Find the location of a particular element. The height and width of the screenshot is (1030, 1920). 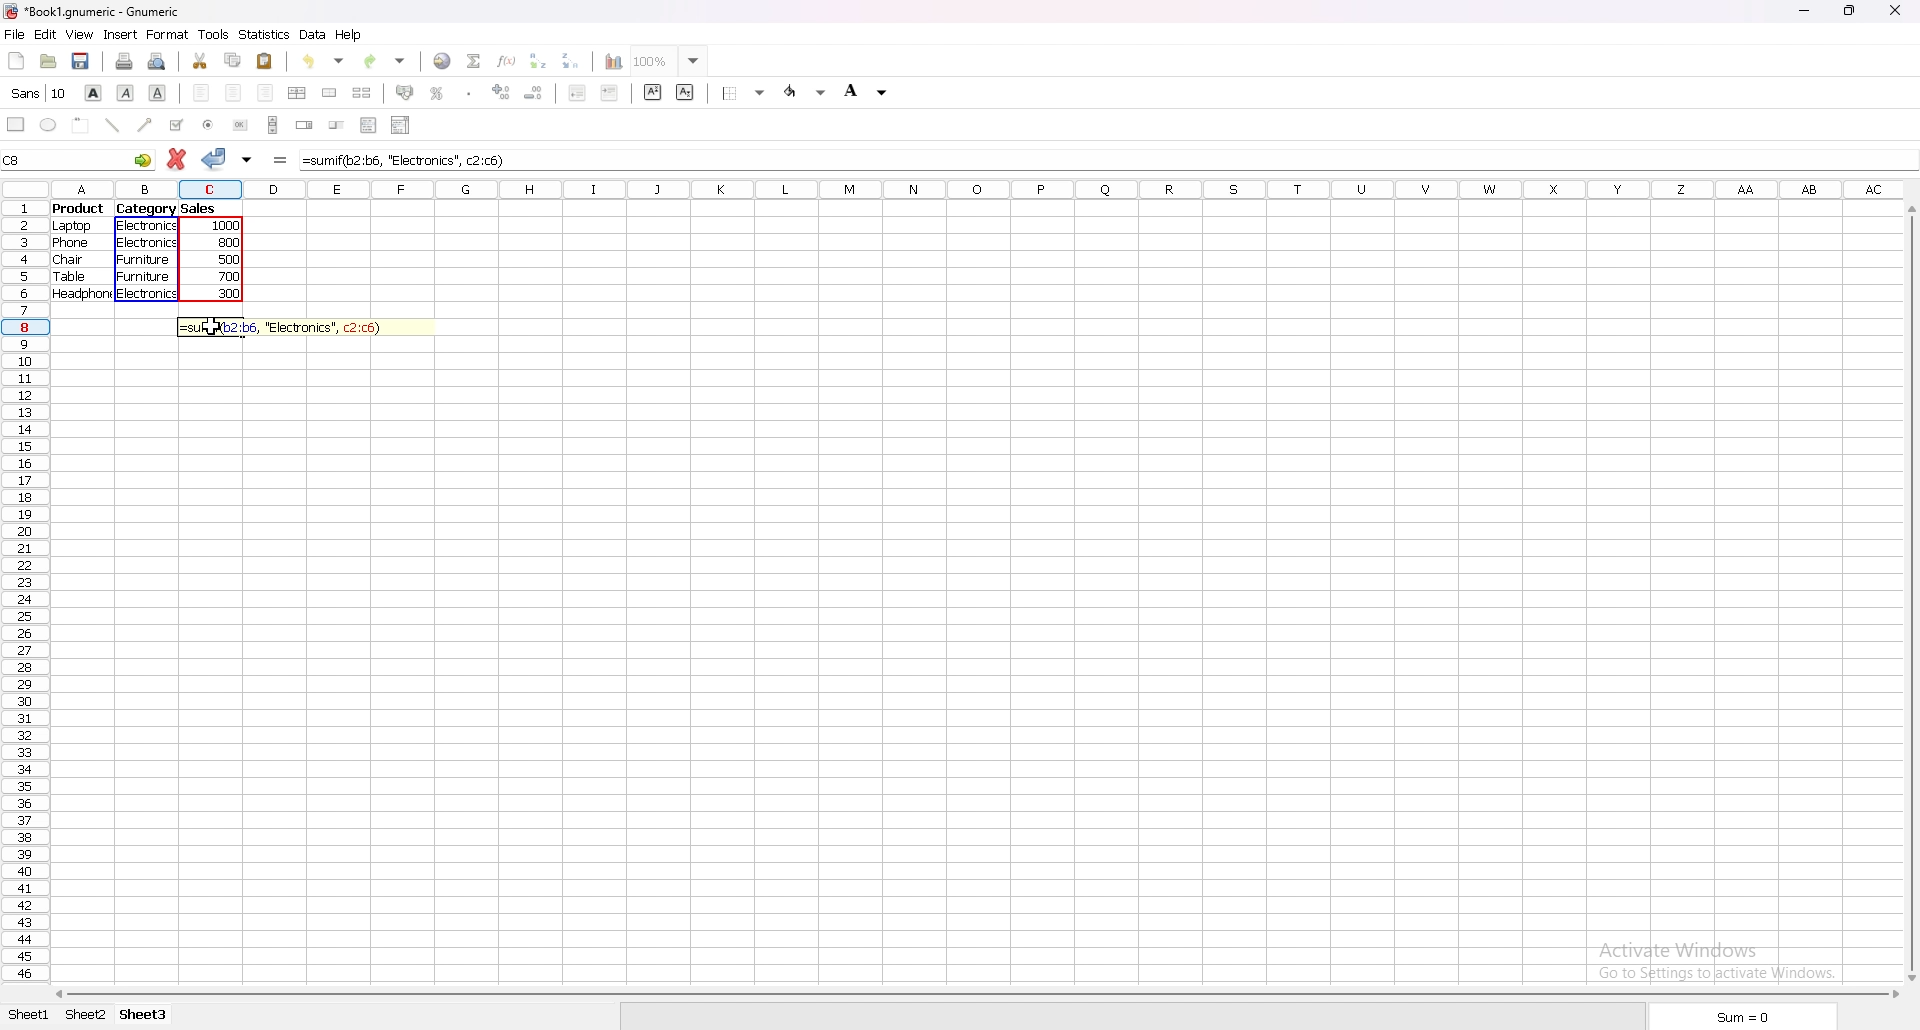

electronics is located at coordinates (147, 225).